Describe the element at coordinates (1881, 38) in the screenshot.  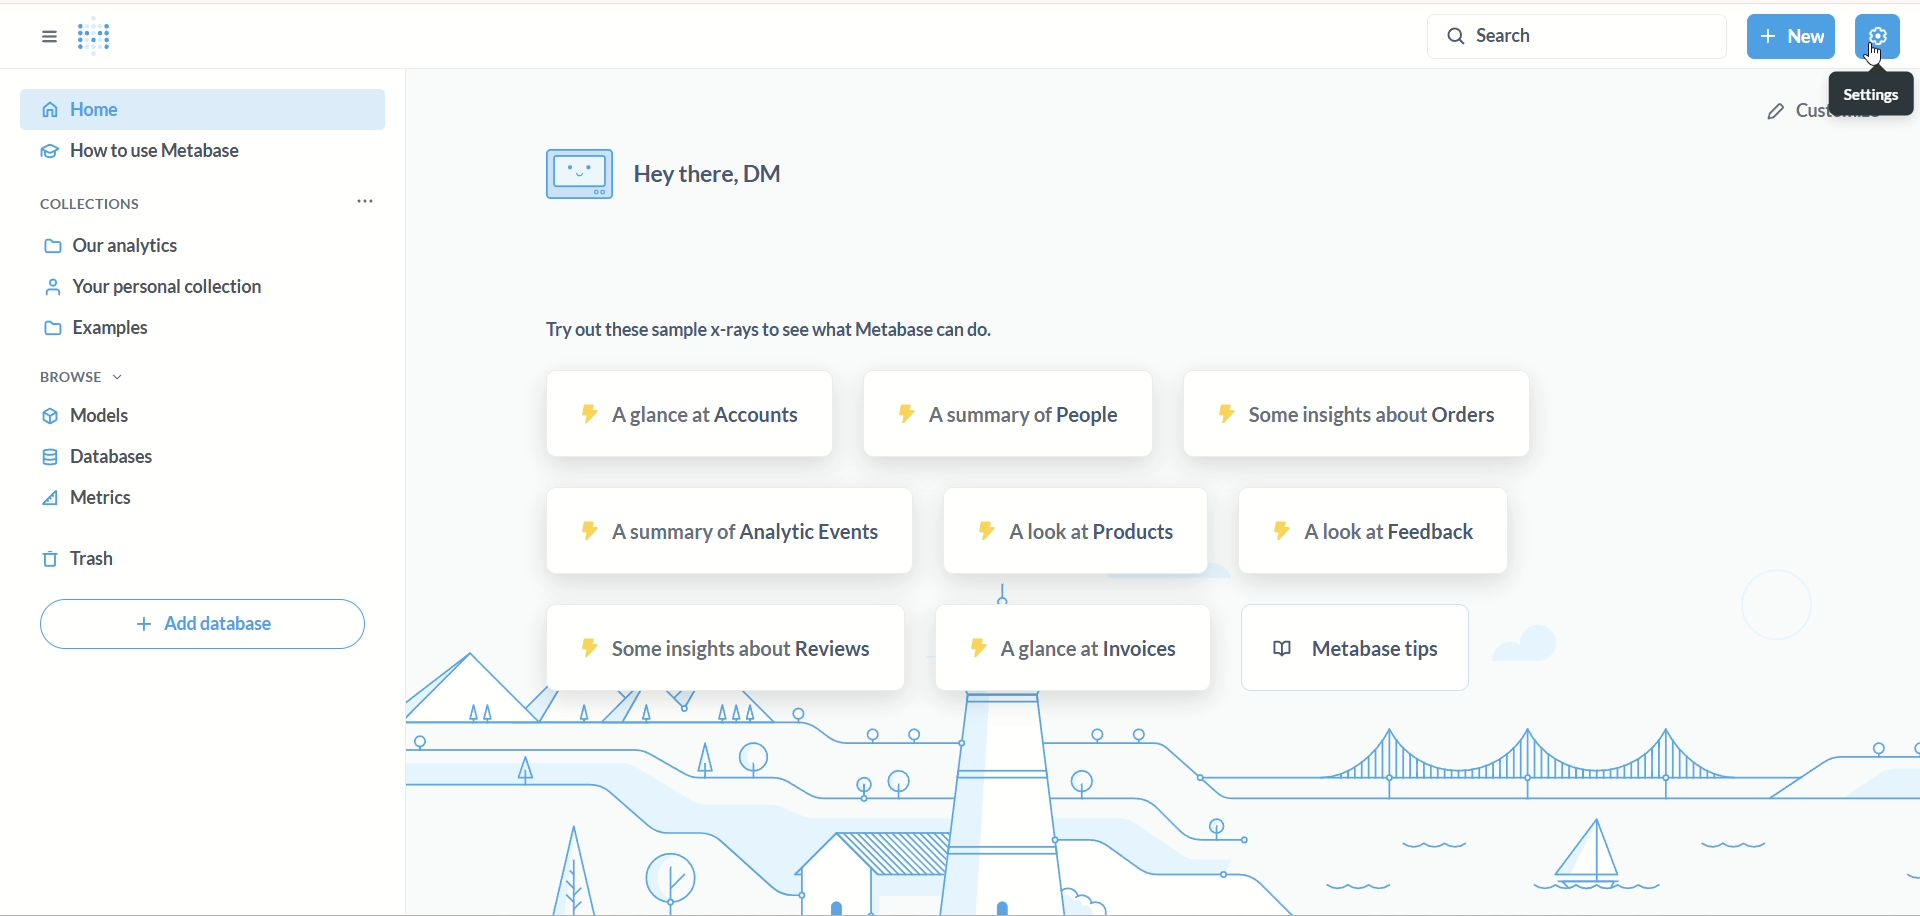
I see `settings` at that location.